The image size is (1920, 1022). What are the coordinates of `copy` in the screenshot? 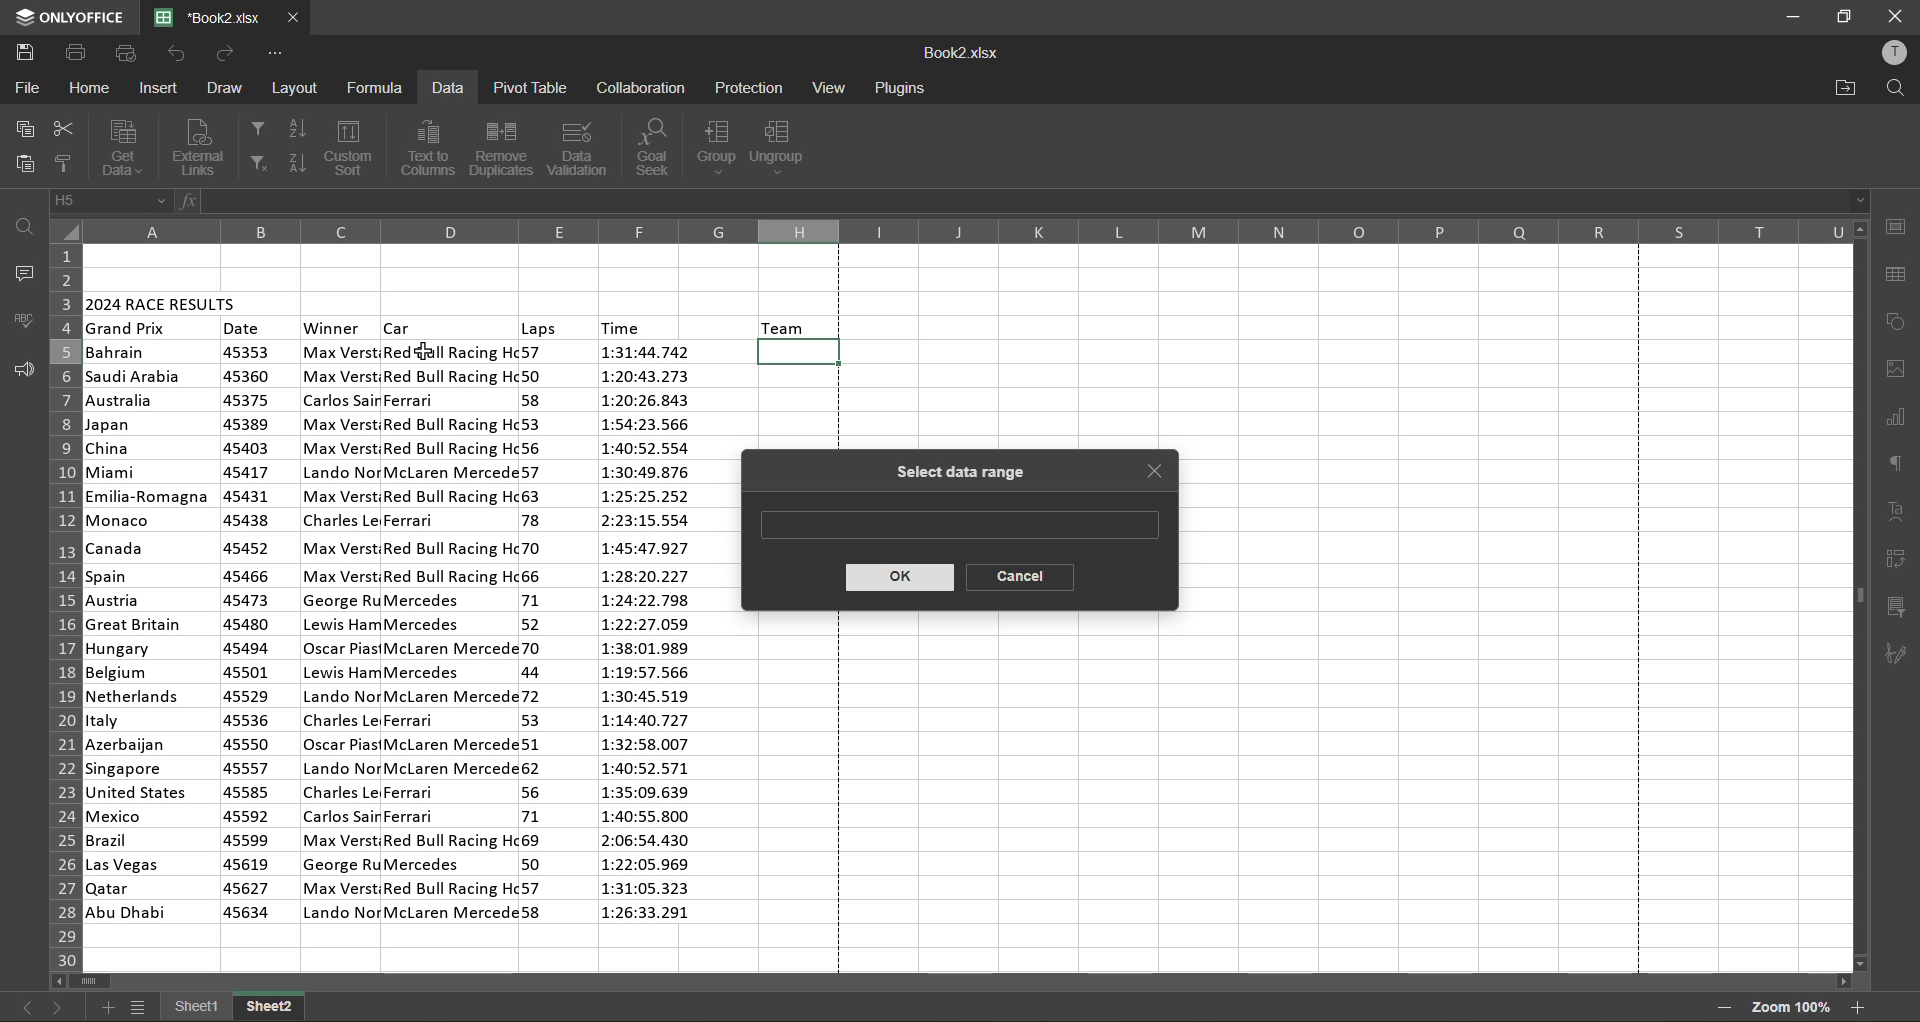 It's located at (28, 130).